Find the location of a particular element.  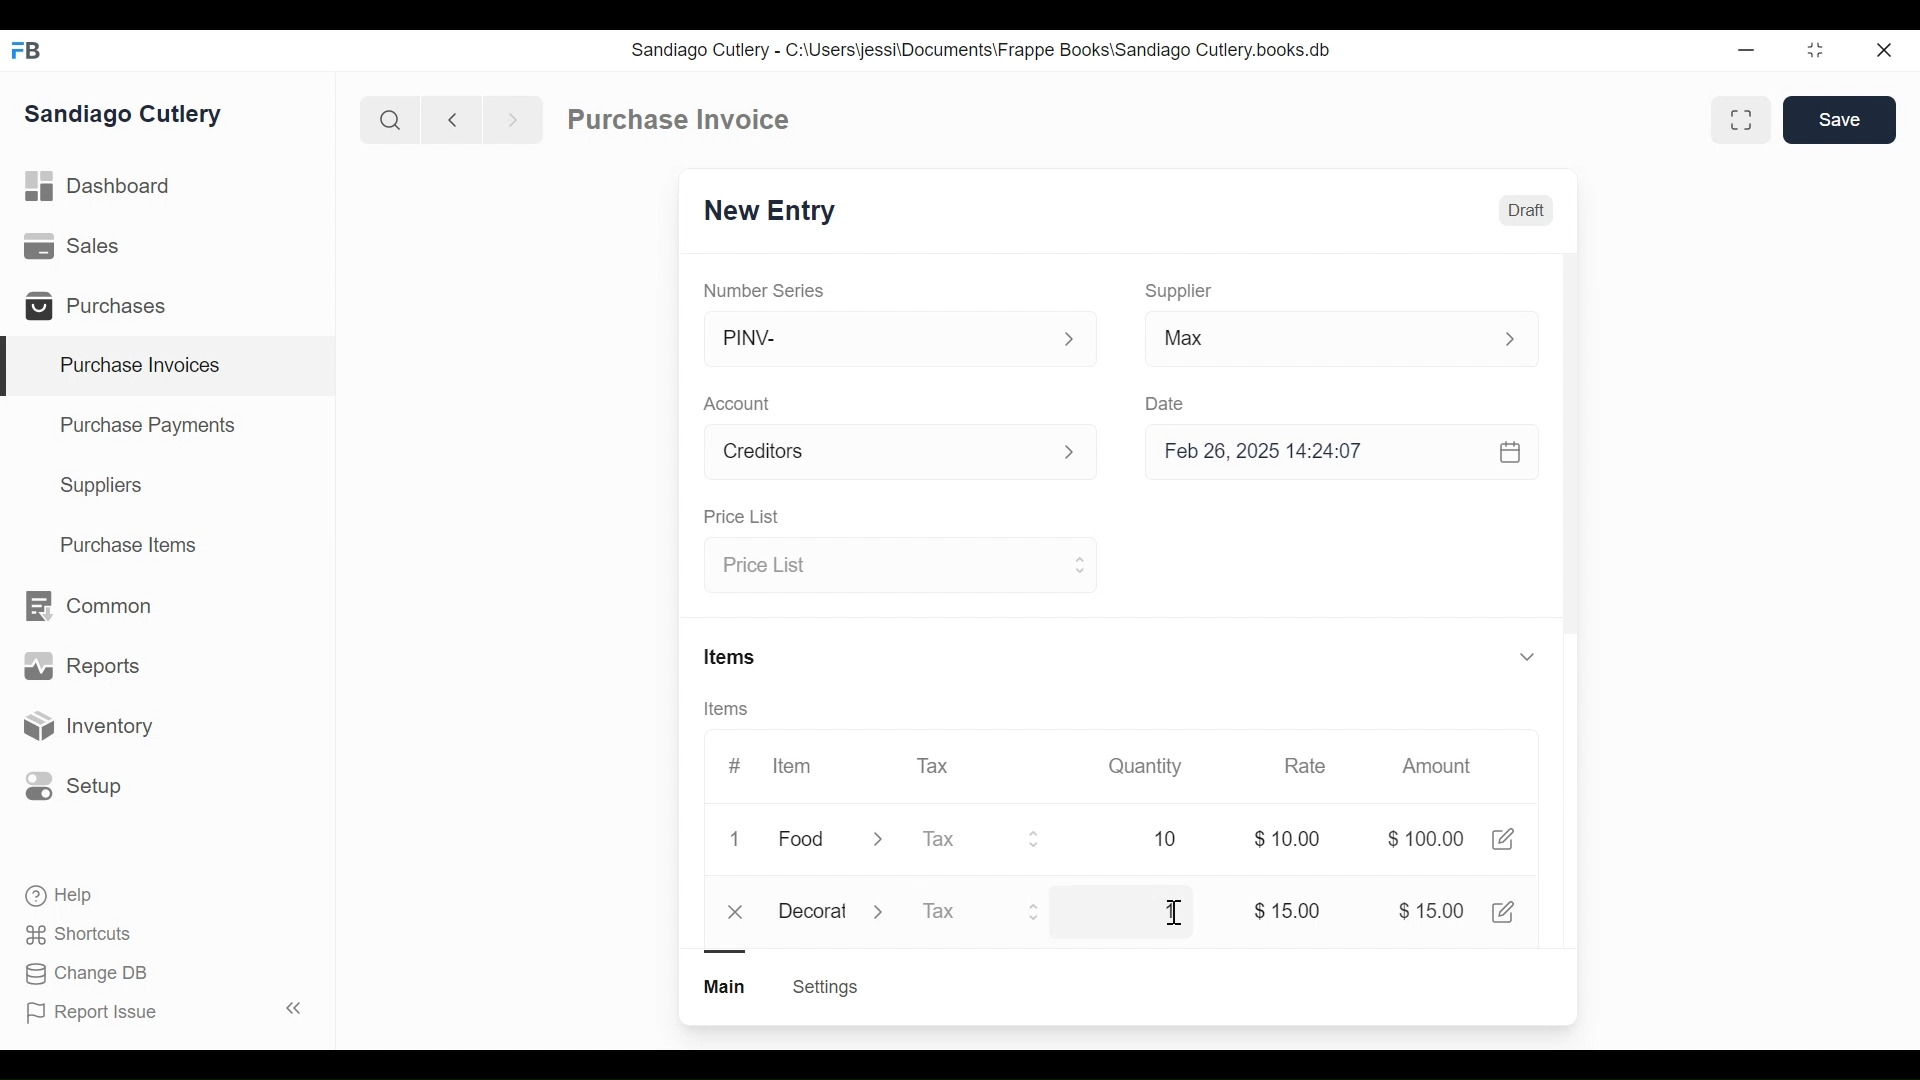

Suppliers is located at coordinates (102, 486).